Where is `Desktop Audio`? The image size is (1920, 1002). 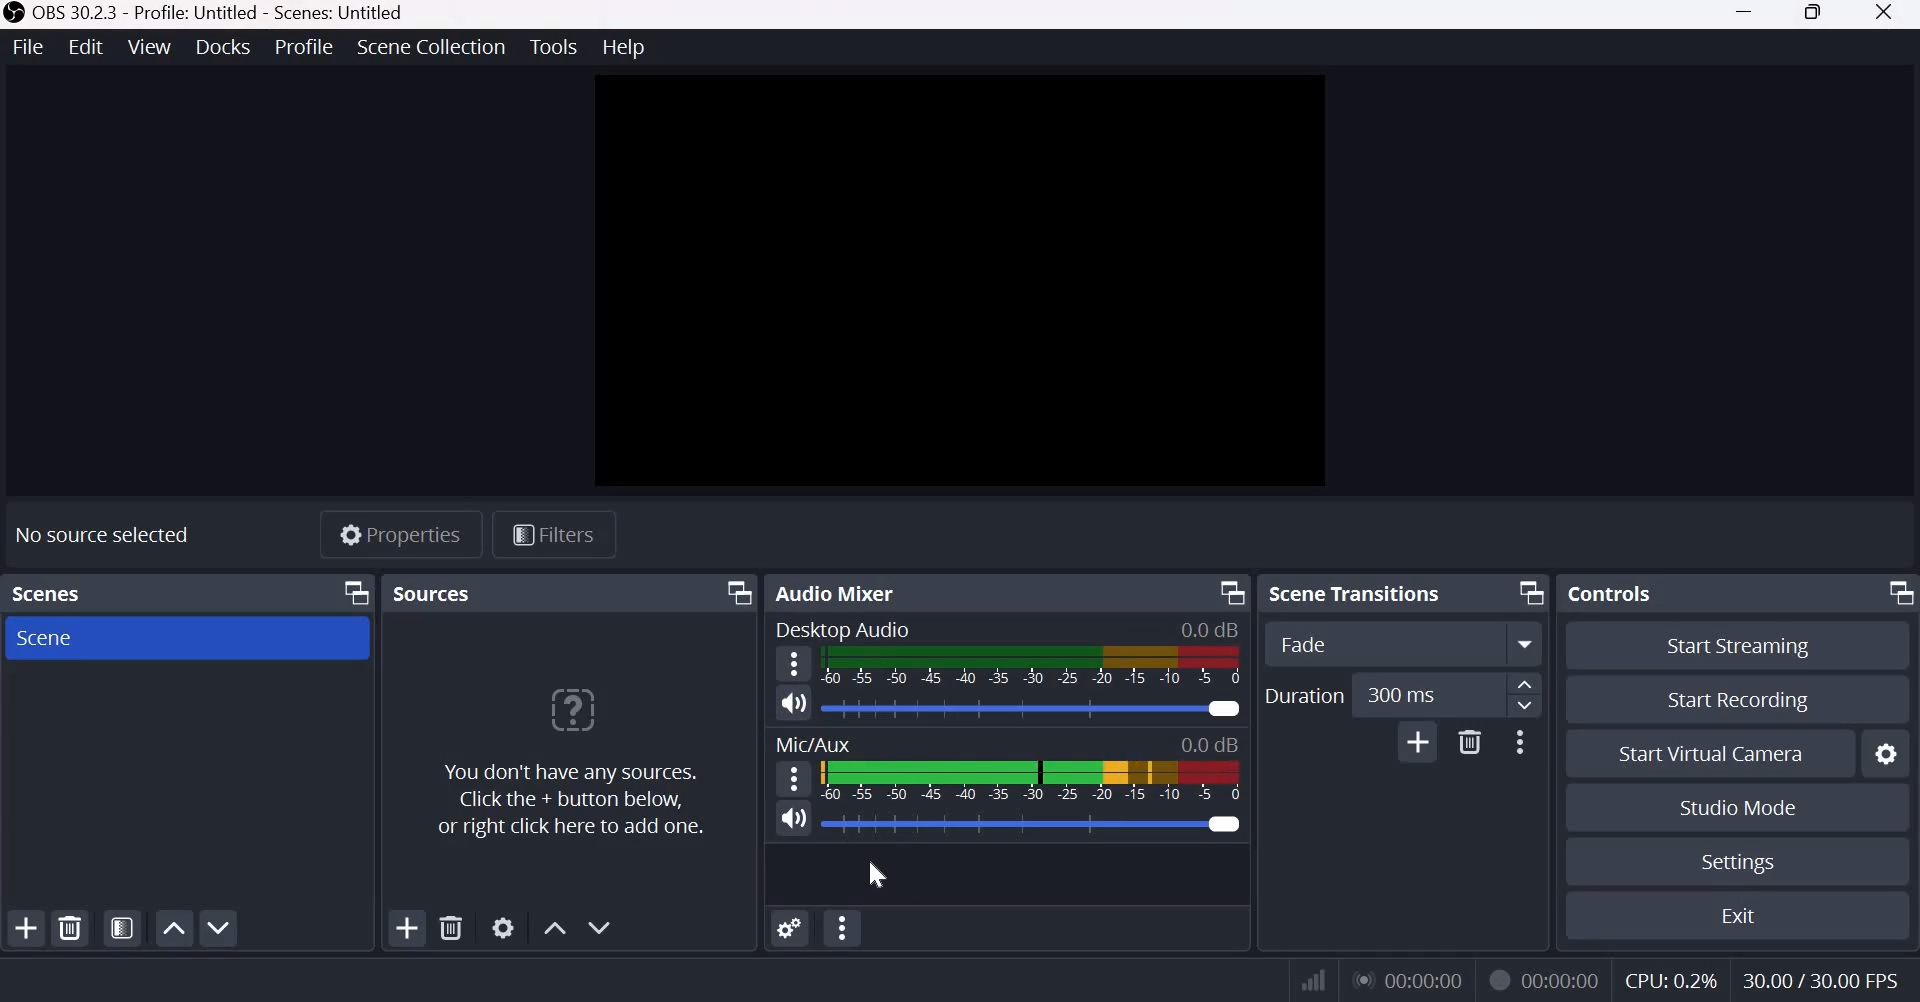
Desktop Audio is located at coordinates (842, 630).